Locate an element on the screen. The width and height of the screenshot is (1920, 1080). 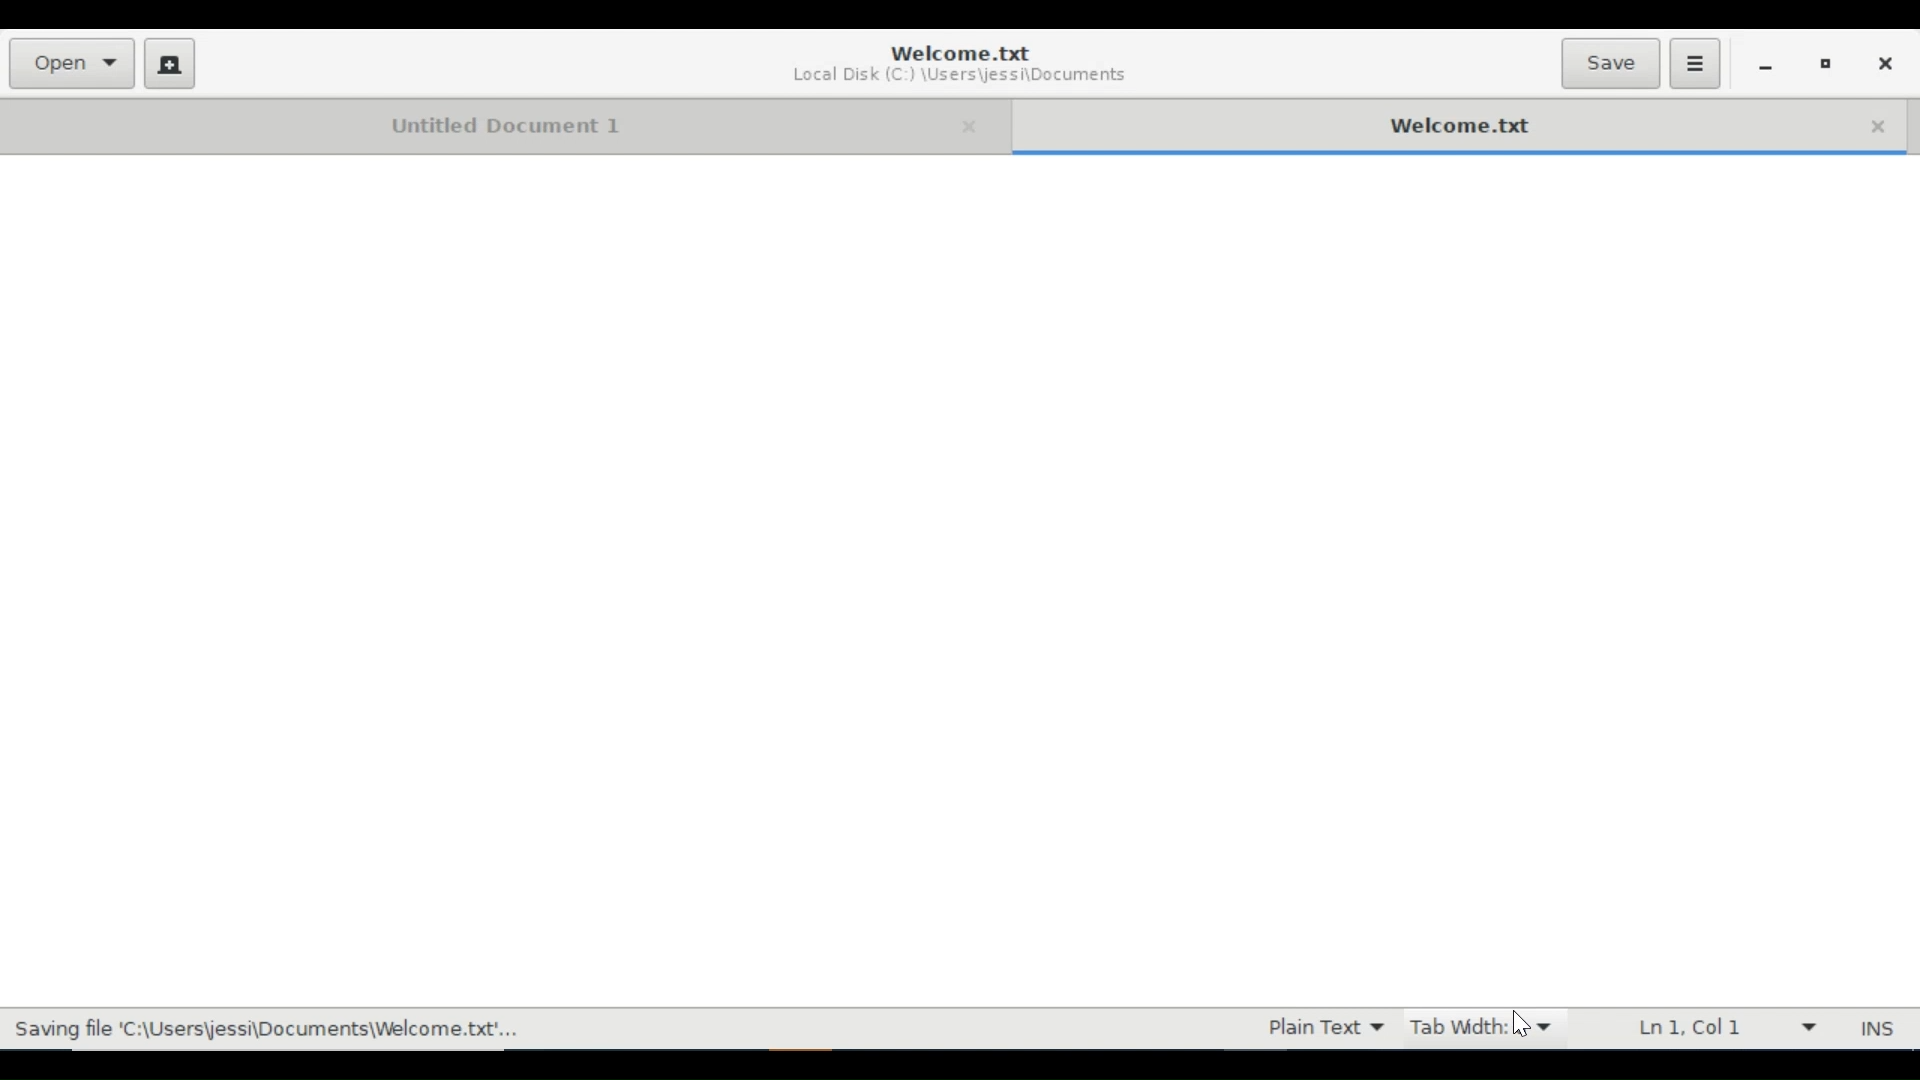
restore is located at coordinates (1828, 65).